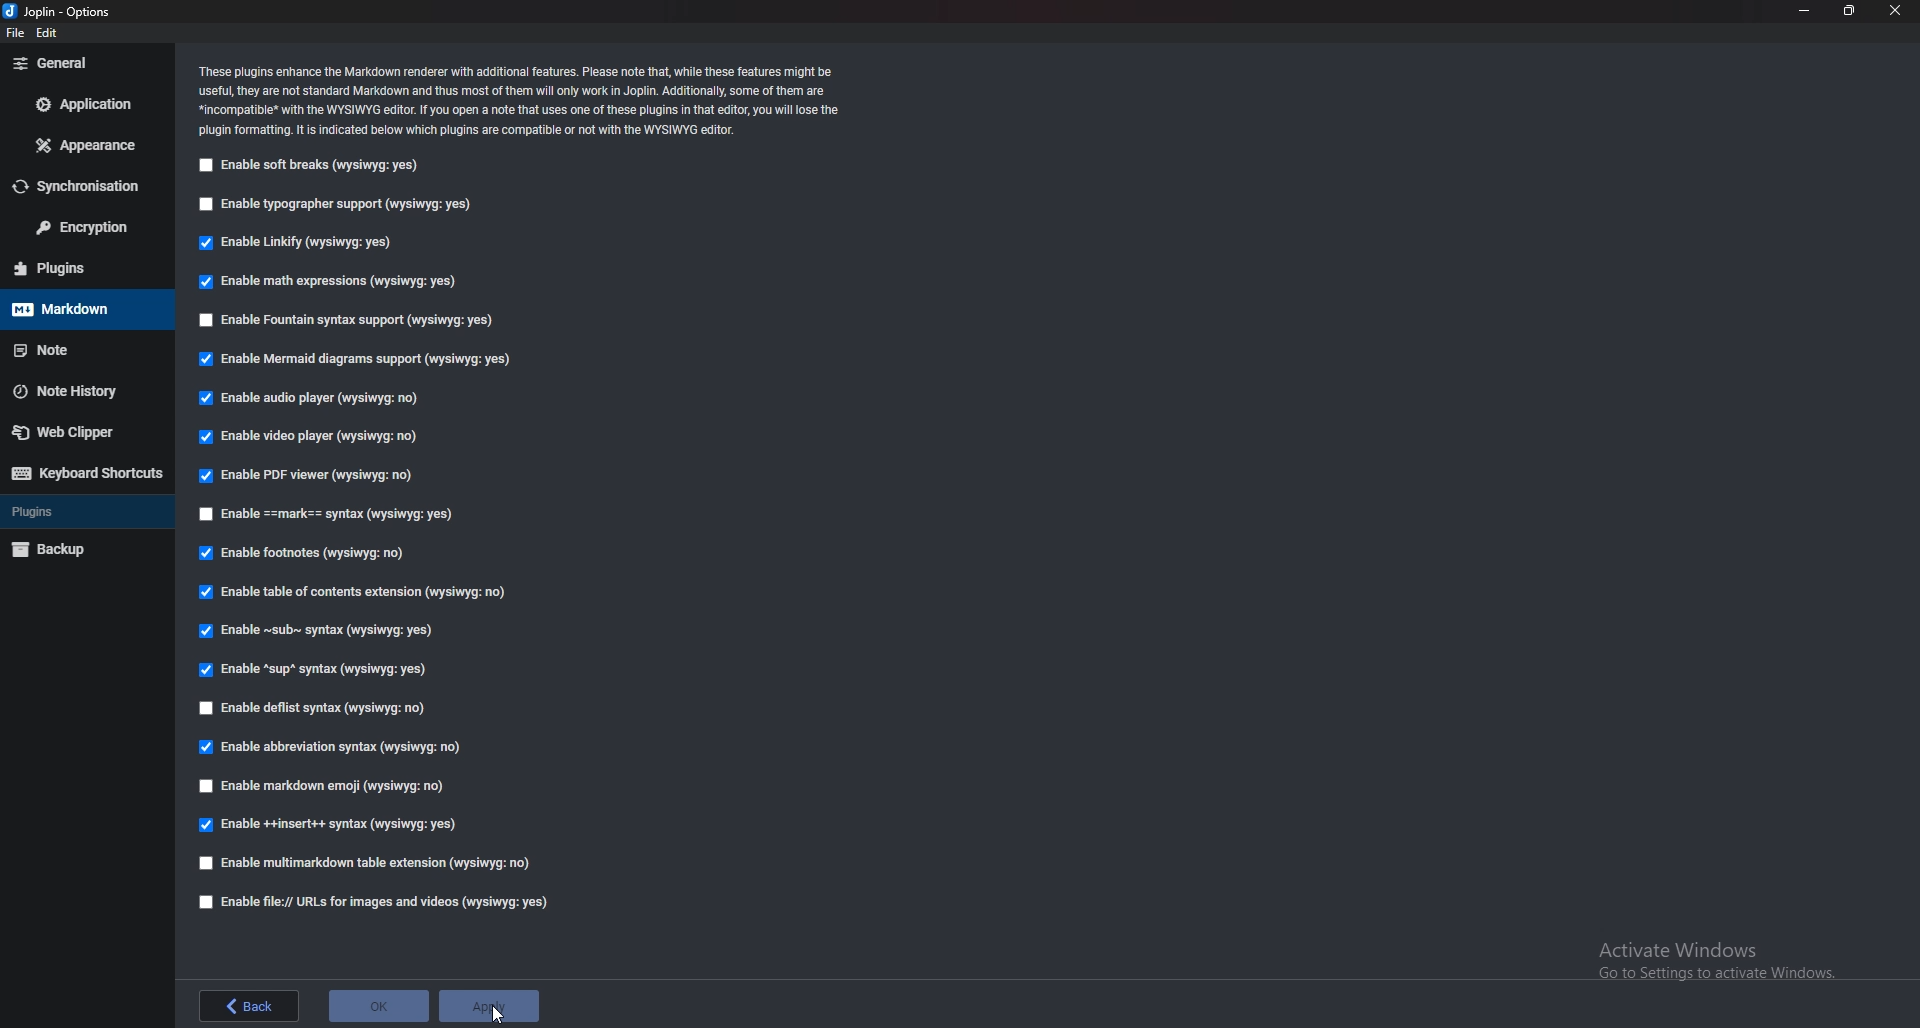  Describe the element at coordinates (317, 630) in the screenshot. I see `Enable sub syntax` at that location.